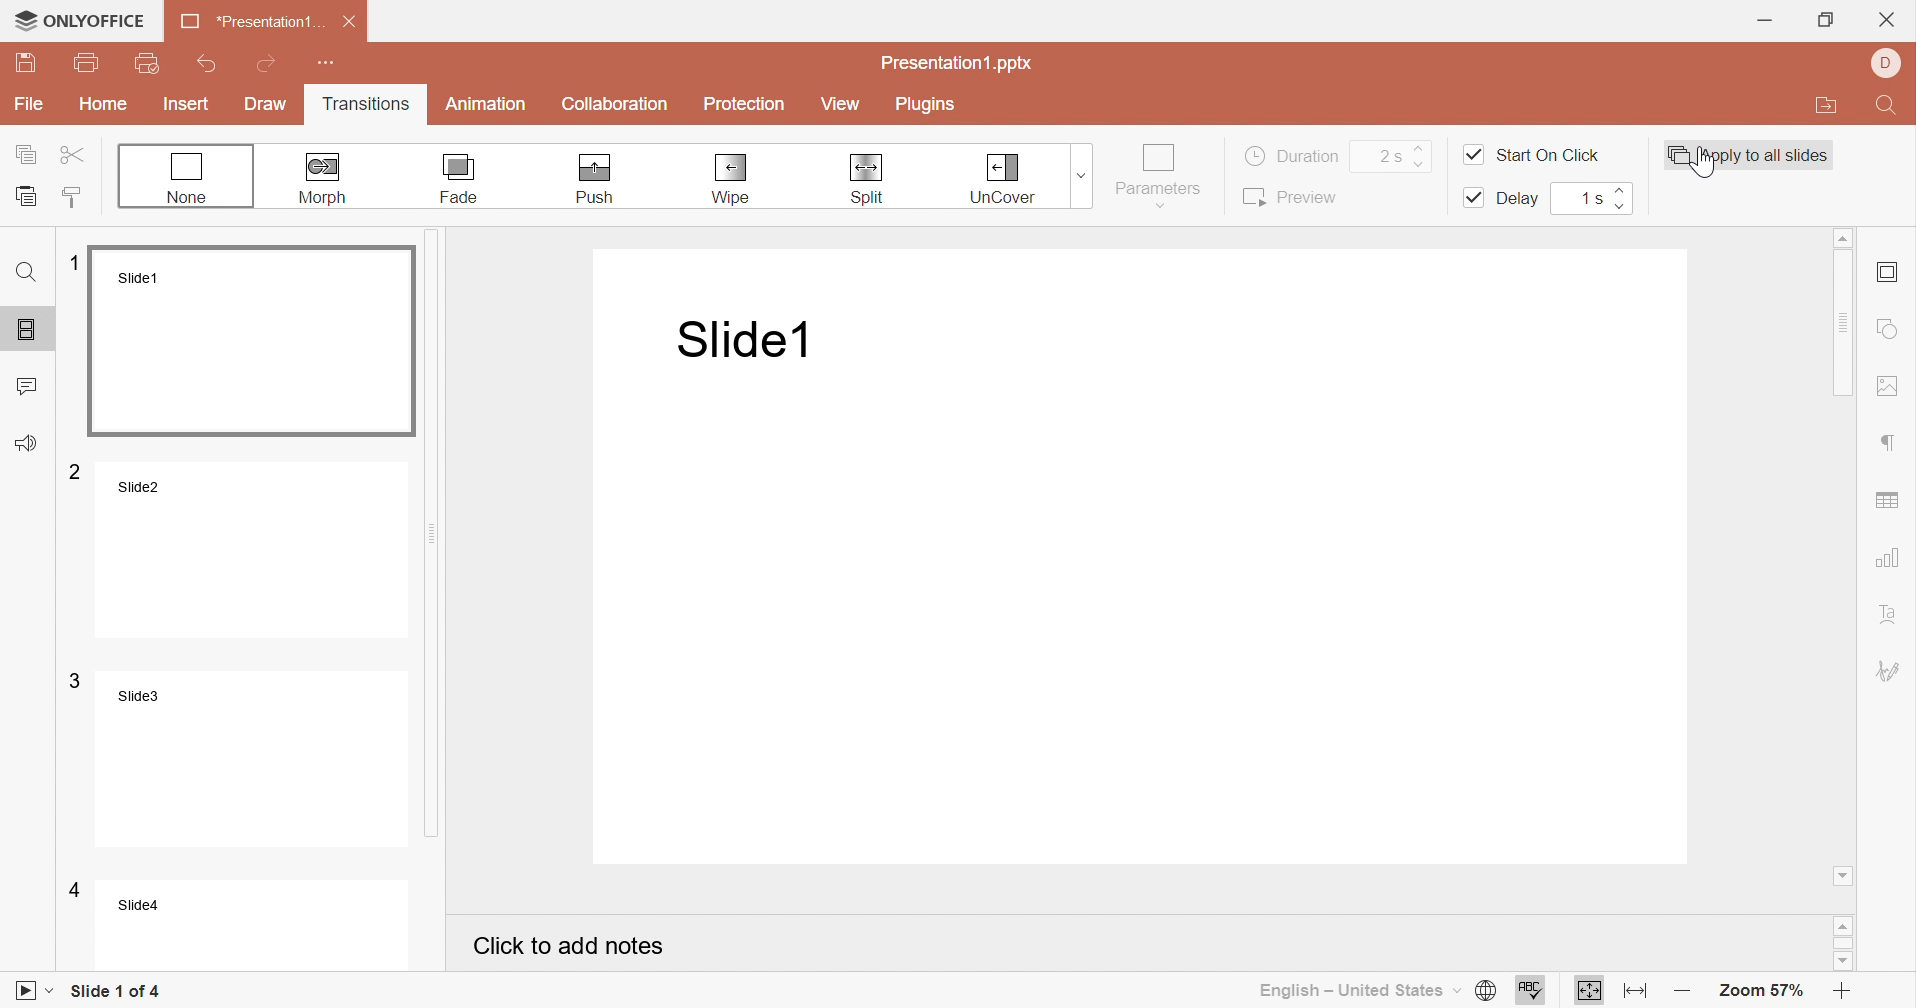  What do you see at coordinates (28, 194) in the screenshot?
I see `Paste` at bounding box center [28, 194].